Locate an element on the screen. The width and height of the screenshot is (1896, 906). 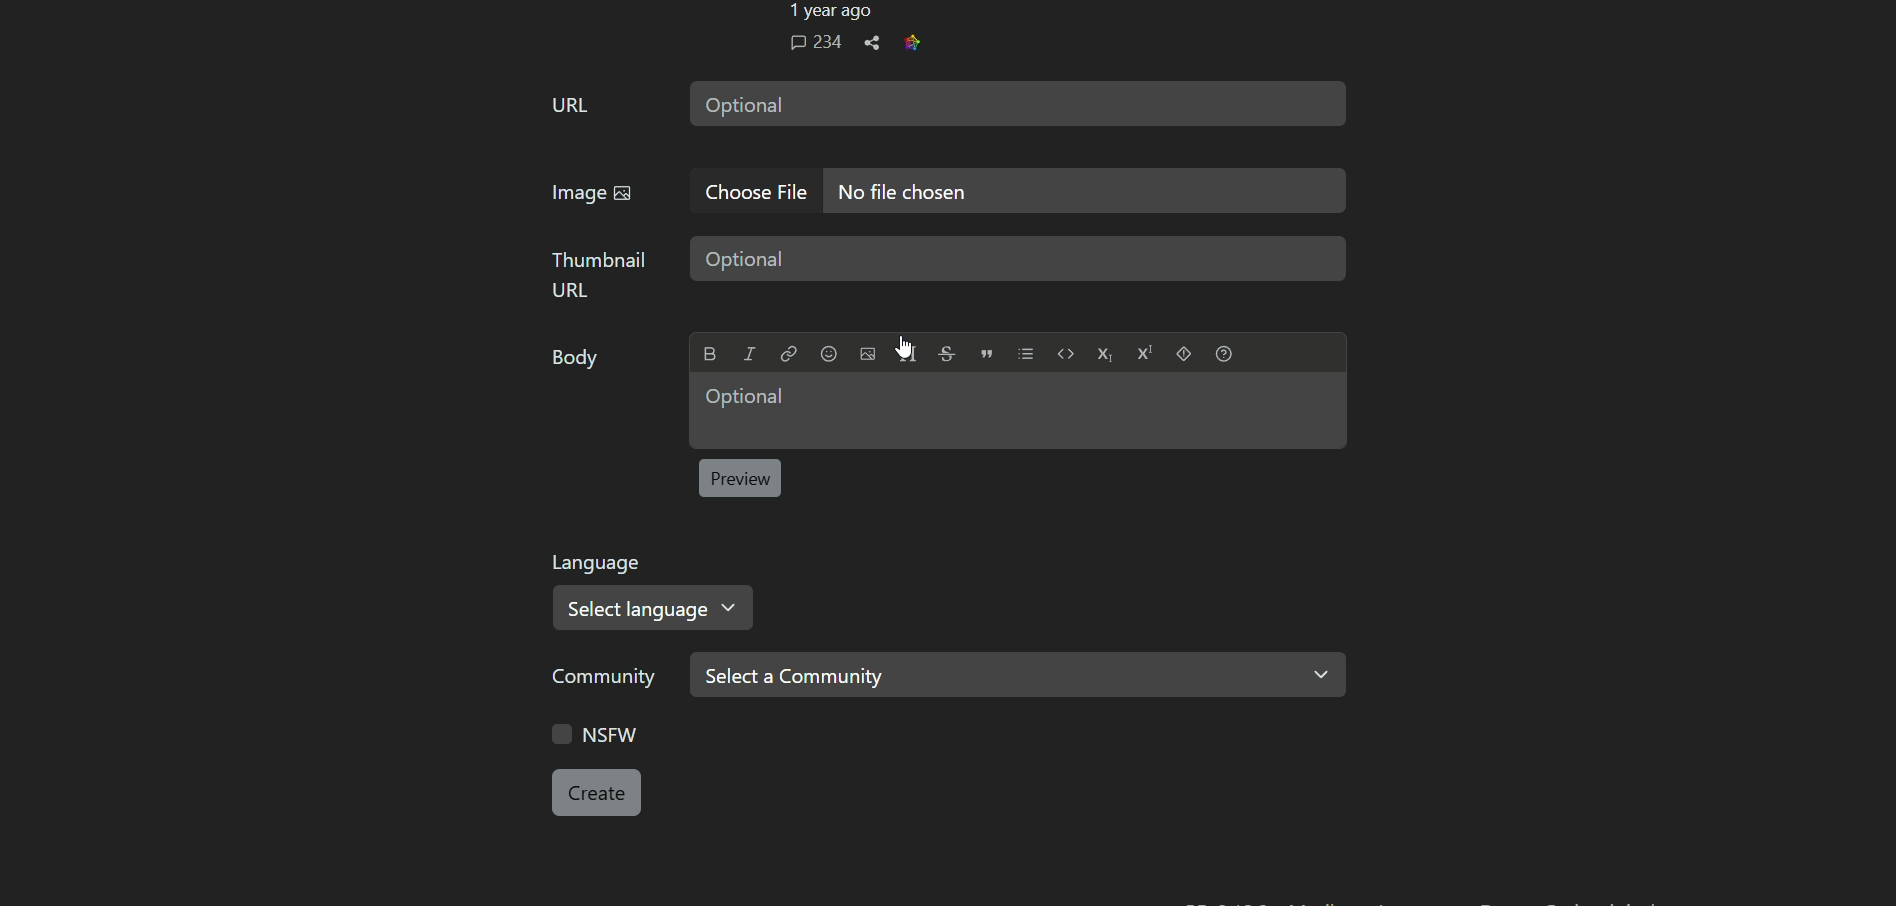
Create button is located at coordinates (596, 792).